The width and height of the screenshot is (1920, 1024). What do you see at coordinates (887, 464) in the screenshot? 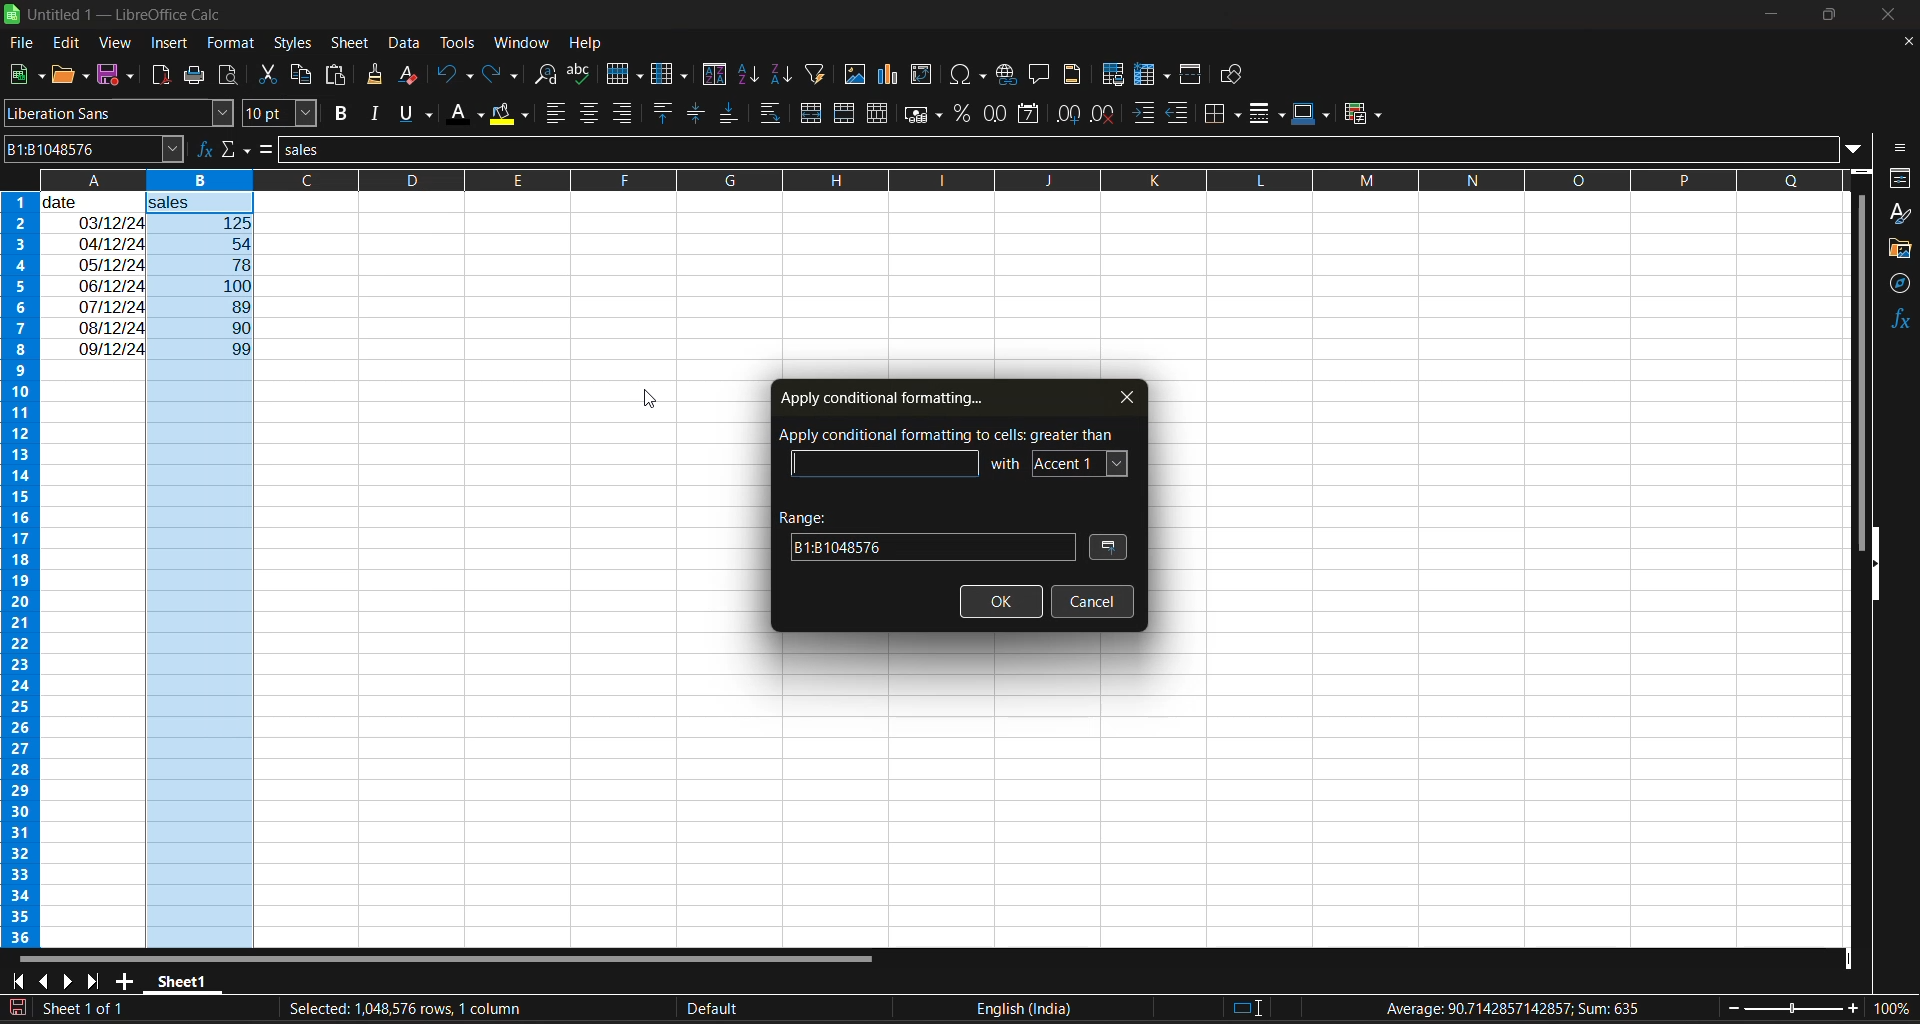
I see `input line` at bounding box center [887, 464].